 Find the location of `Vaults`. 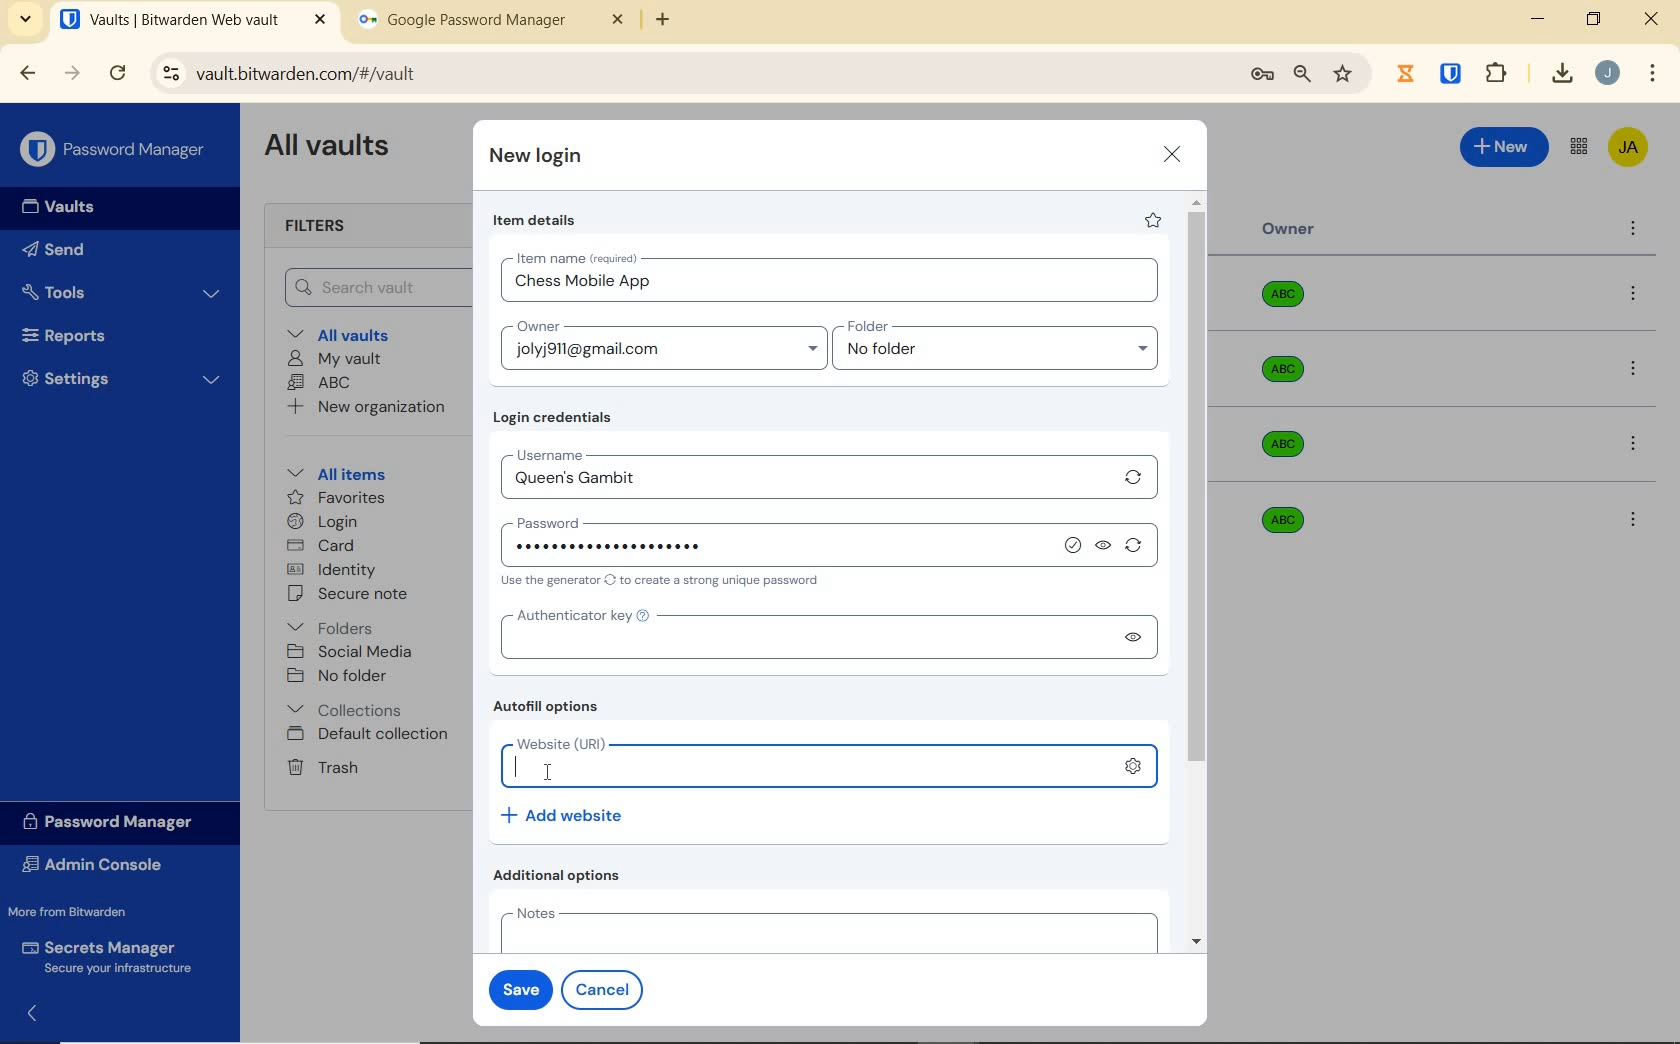

Vaults is located at coordinates (64, 207).